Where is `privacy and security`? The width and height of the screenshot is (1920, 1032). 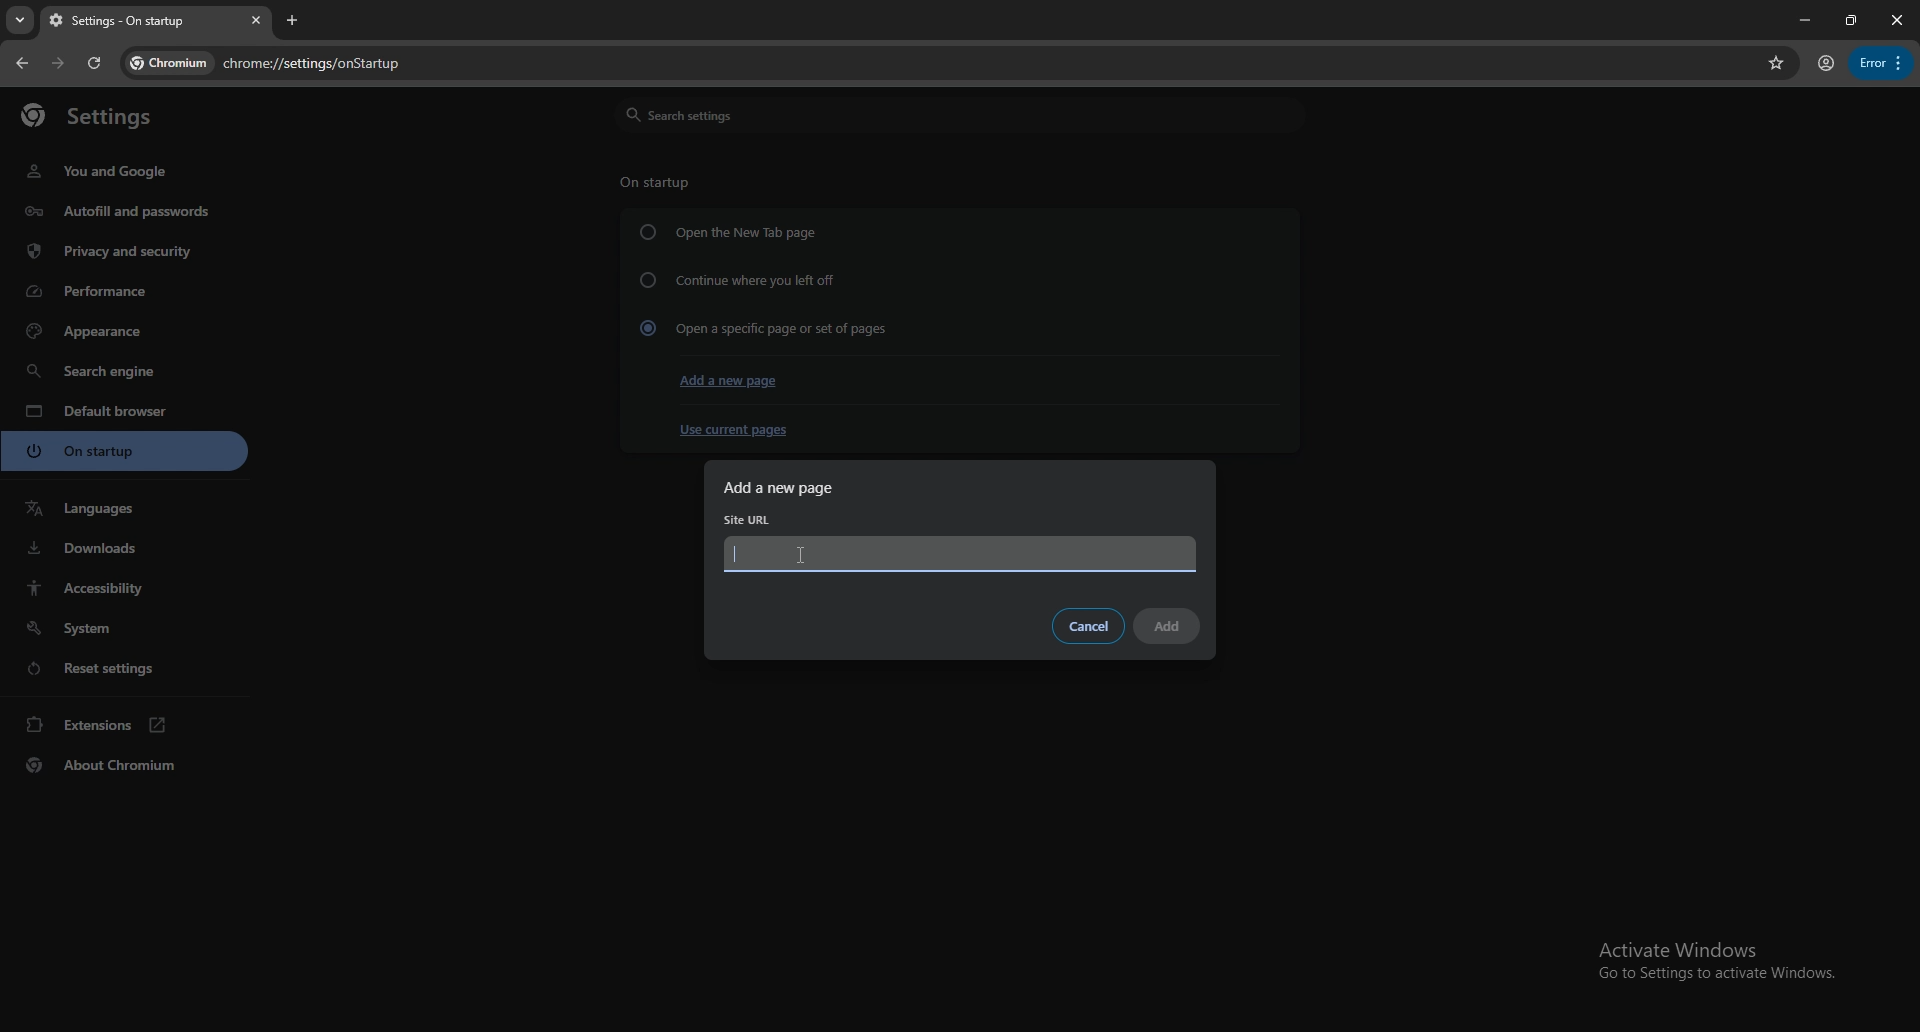
privacy and security is located at coordinates (115, 251).